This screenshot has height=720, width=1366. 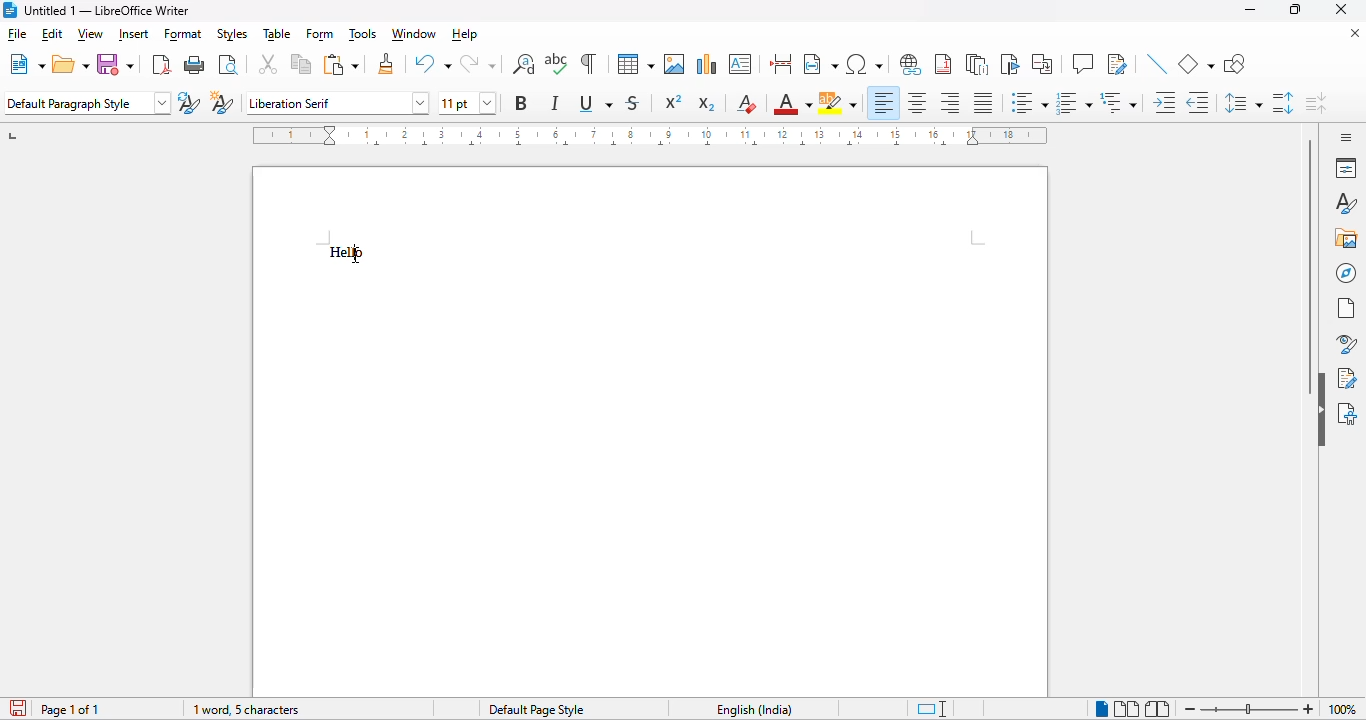 What do you see at coordinates (232, 34) in the screenshot?
I see `styles` at bounding box center [232, 34].